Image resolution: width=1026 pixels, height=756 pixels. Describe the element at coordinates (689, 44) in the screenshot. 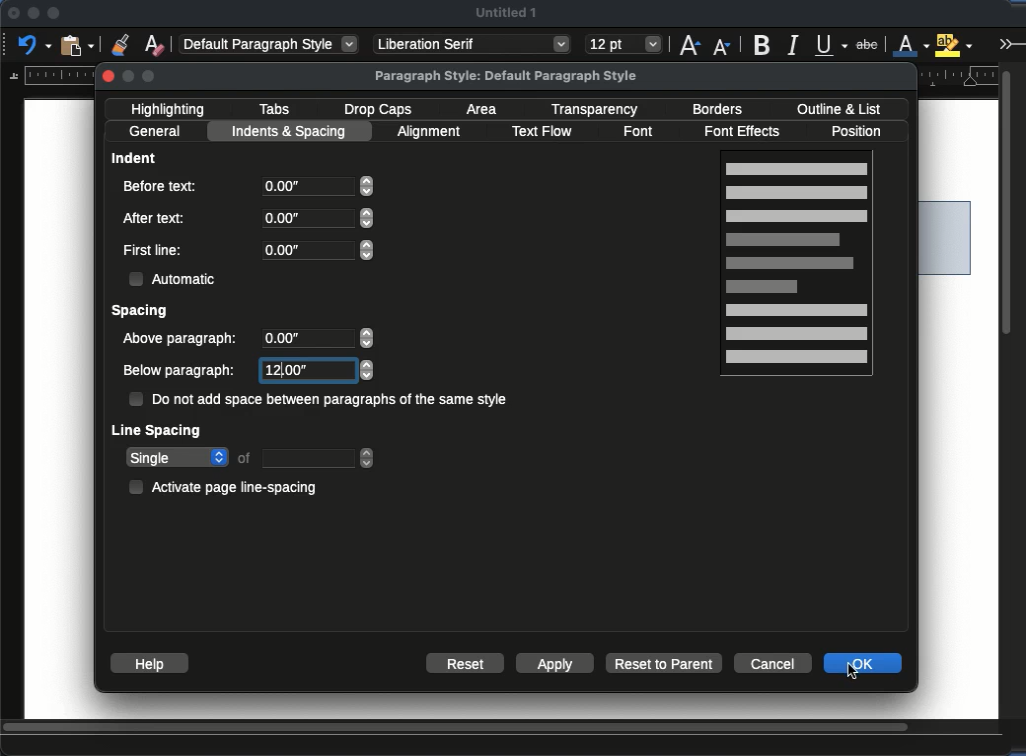

I see `increase size` at that location.